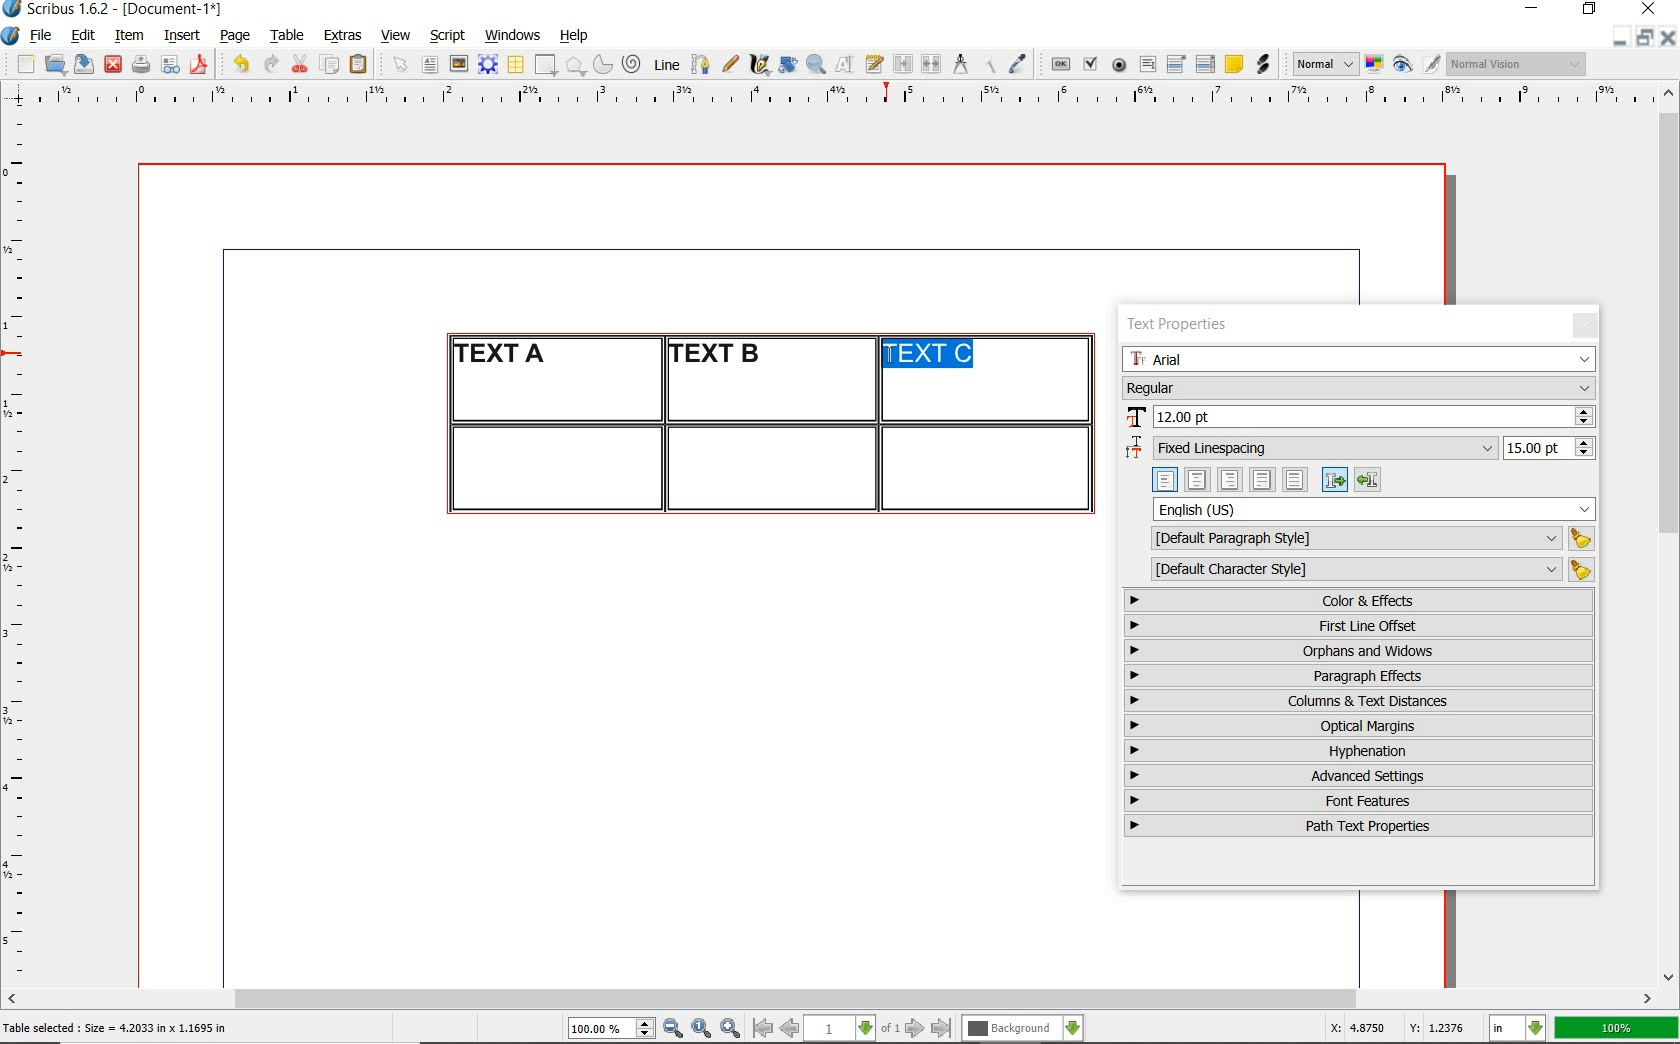 This screenshot has height=1044, width=1680. I want to click on file, so click(43, 36).